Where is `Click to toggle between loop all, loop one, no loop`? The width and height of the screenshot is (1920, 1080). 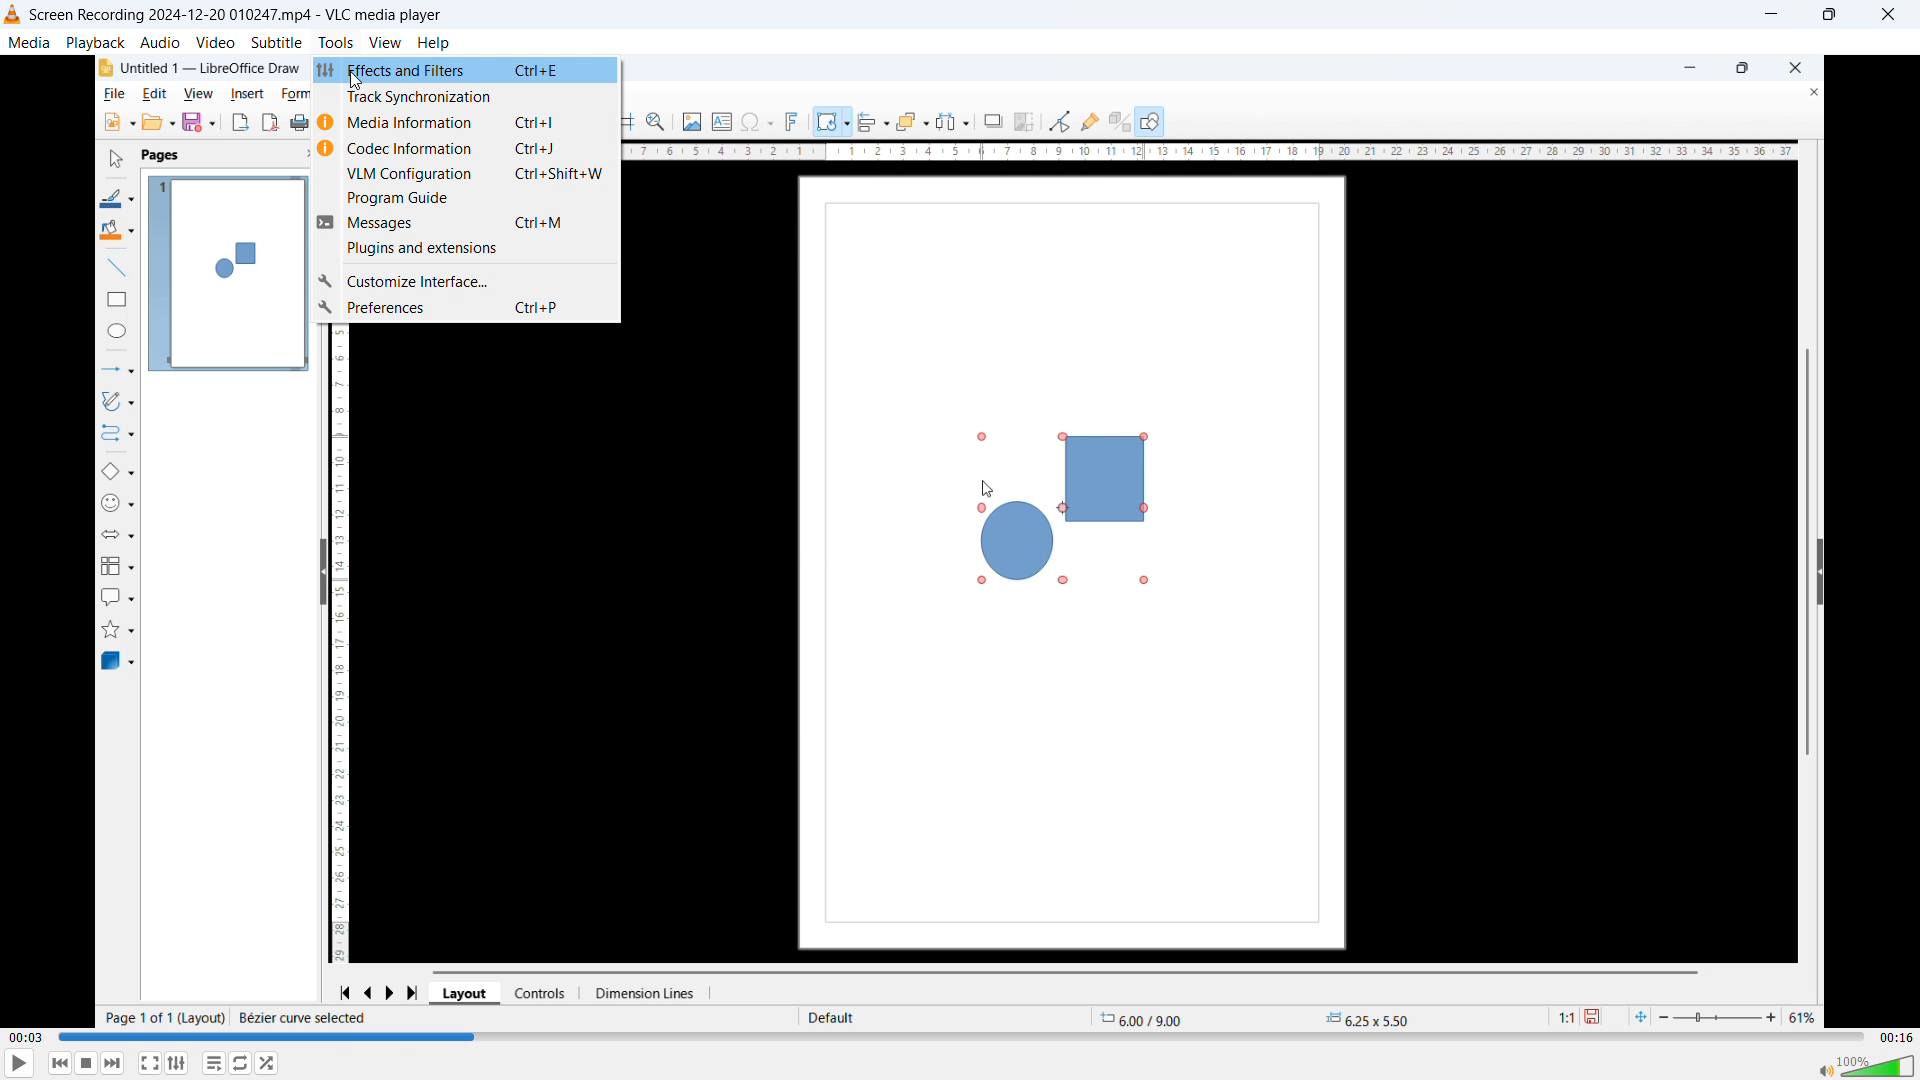
Click to toggle between loop all, loop one, no loop is located at coordinates (240, 1064).